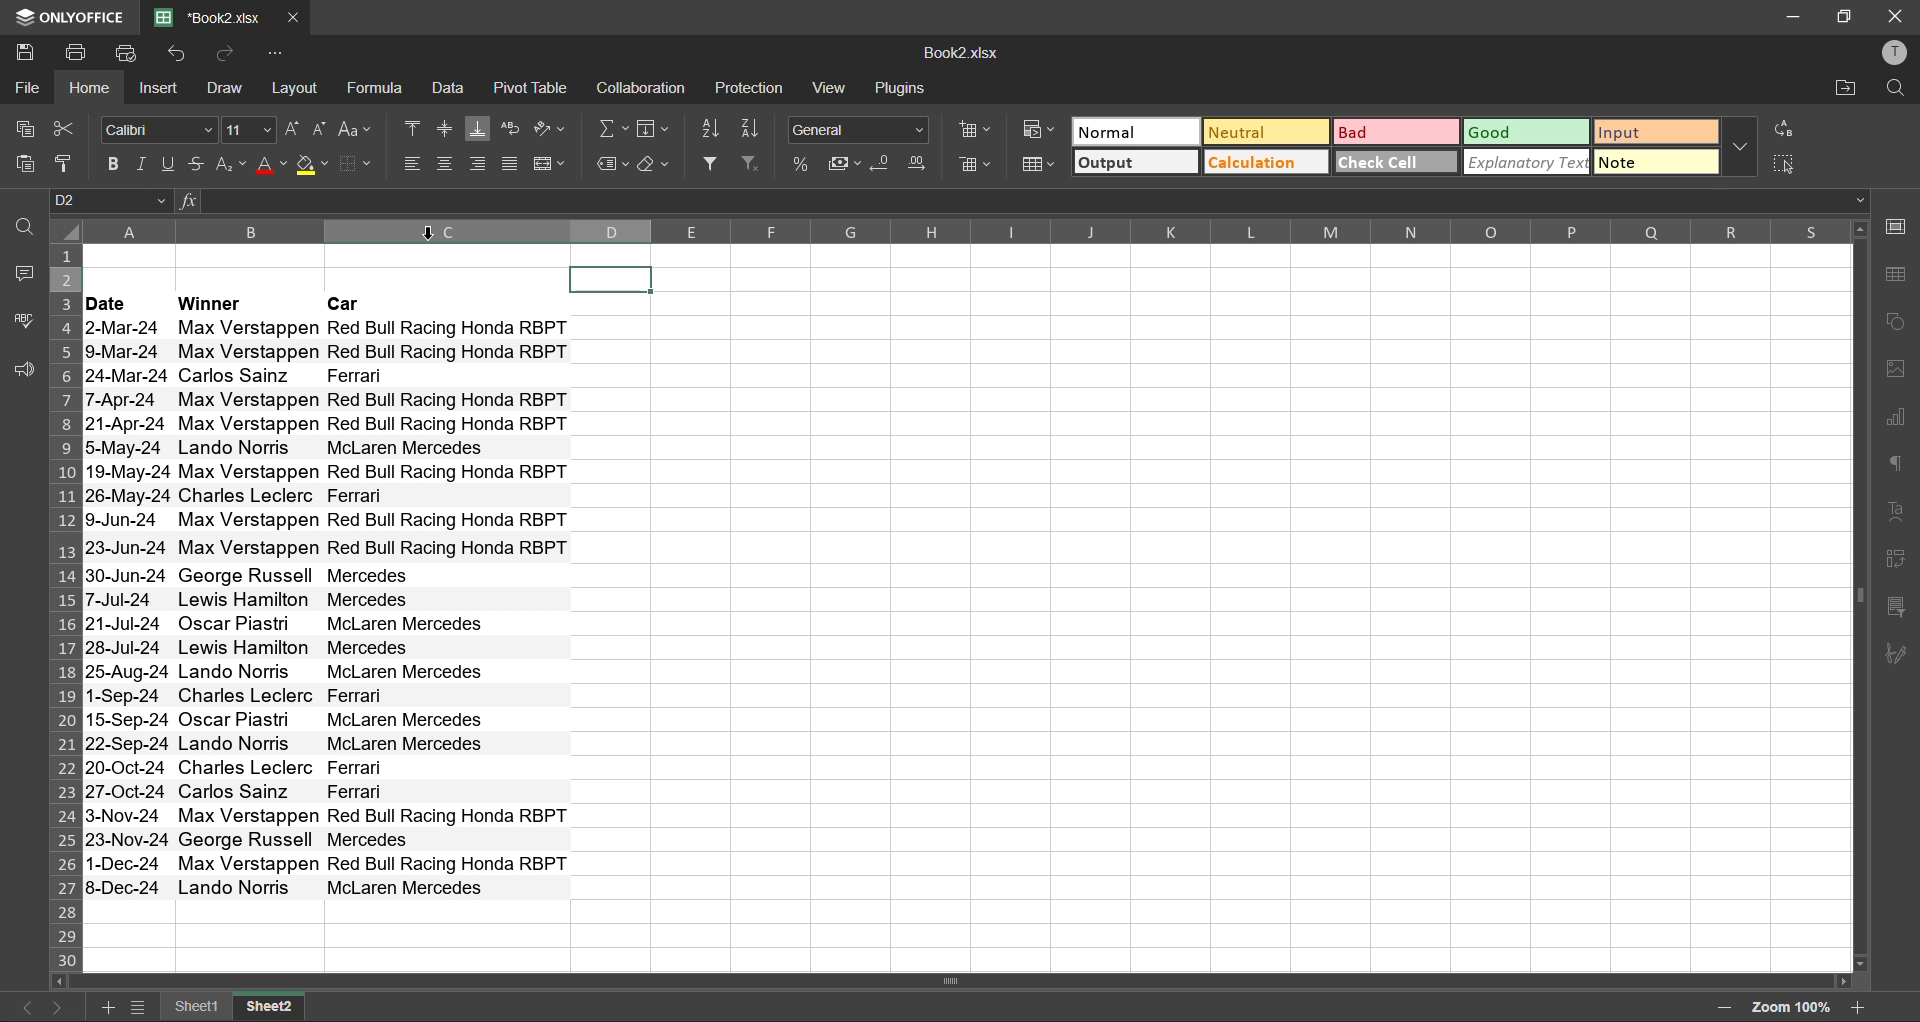  Describe the element at coordinates (249, 130) in the screenshot. I see `font size` at that location.